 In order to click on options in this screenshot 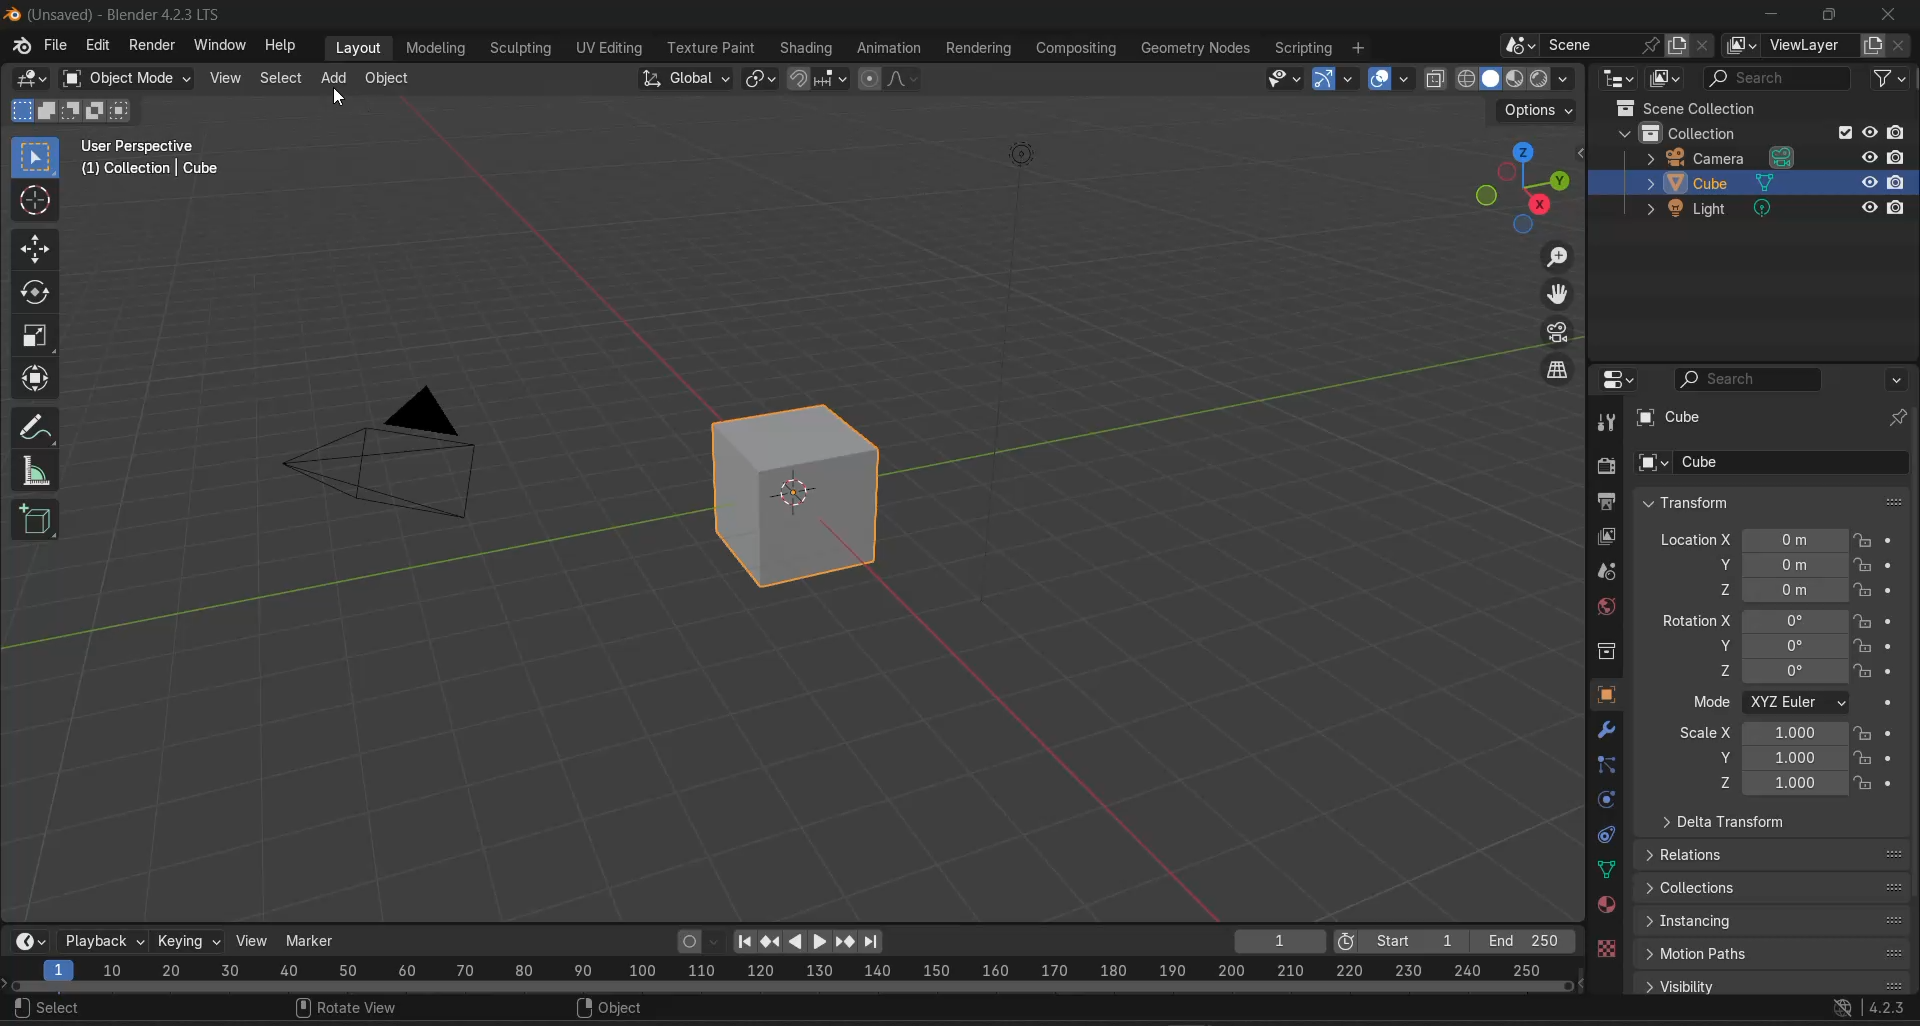, I will do `click(1539, 112)`.